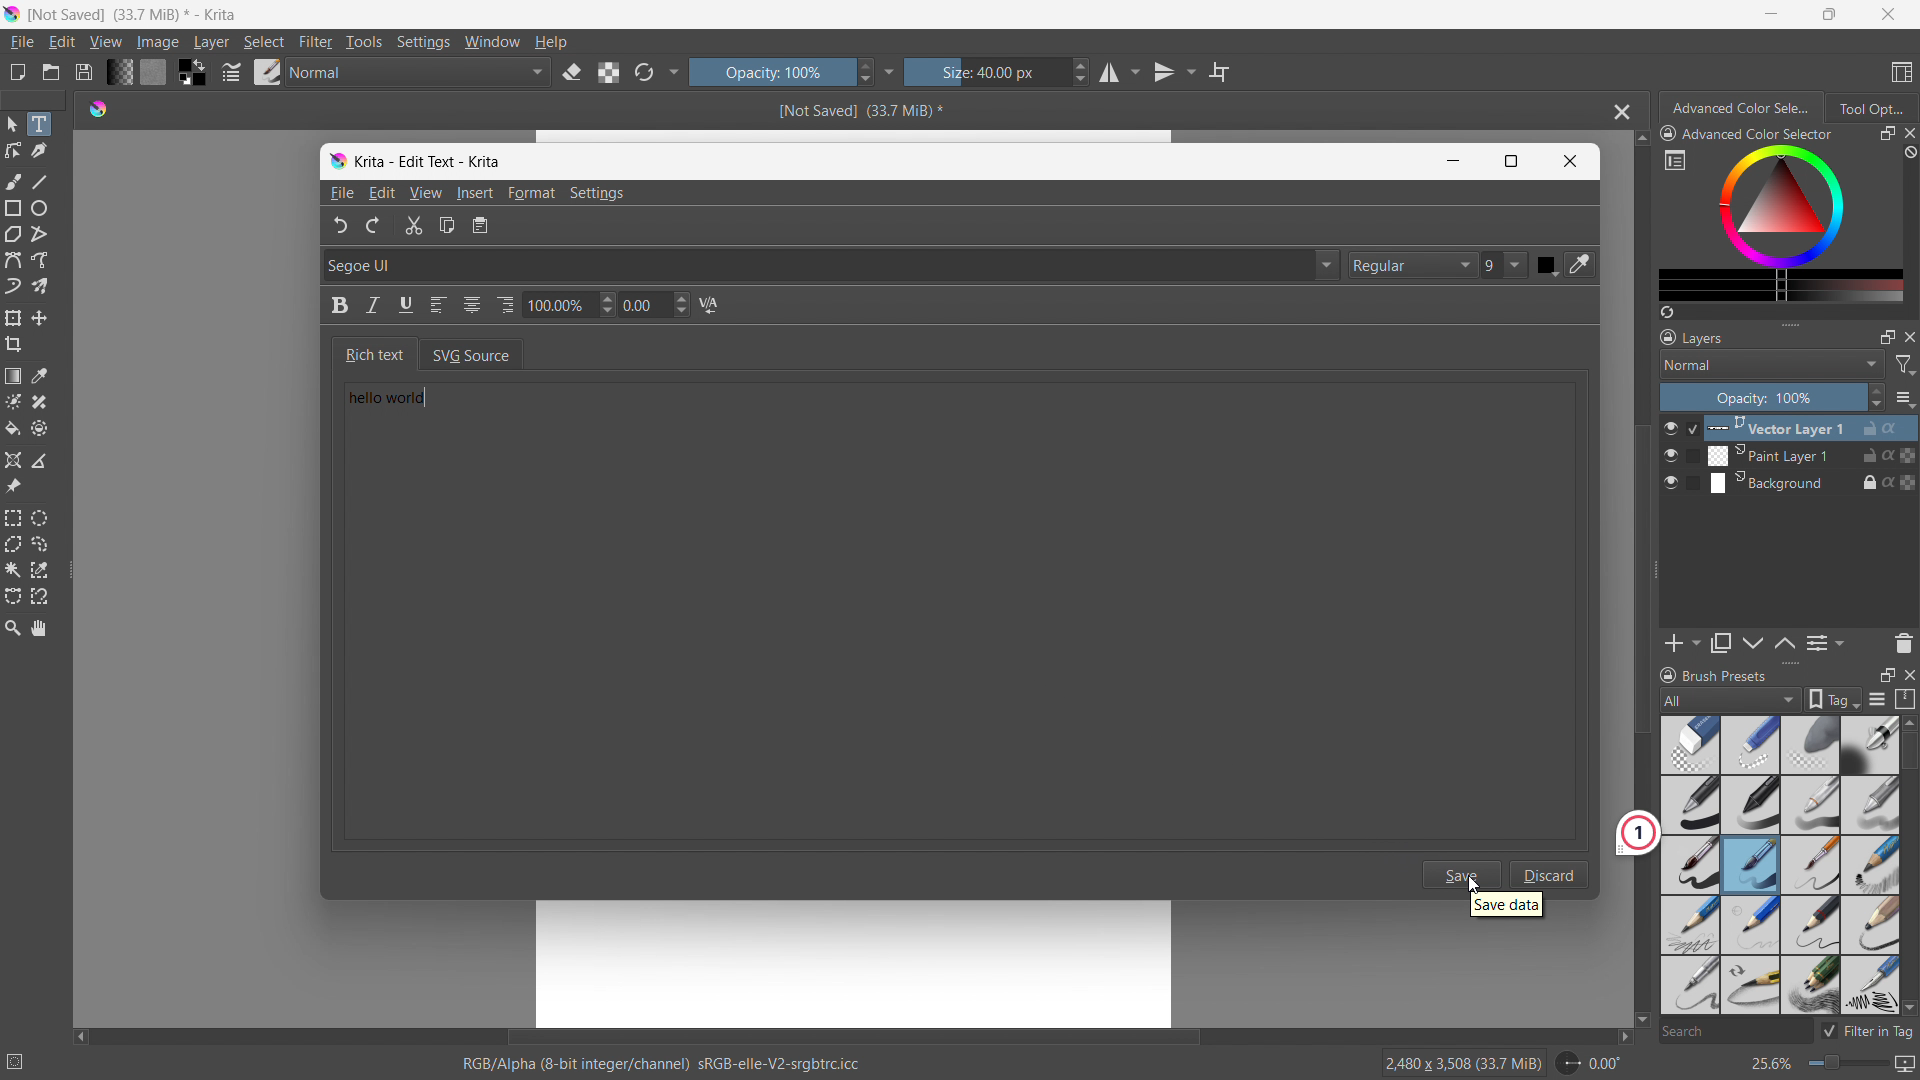 This screenshot has height=1080, width=1920. What do you see at coordinates (551, 41) in the screenshot?
I see `help` at bounding box center [551, 41].